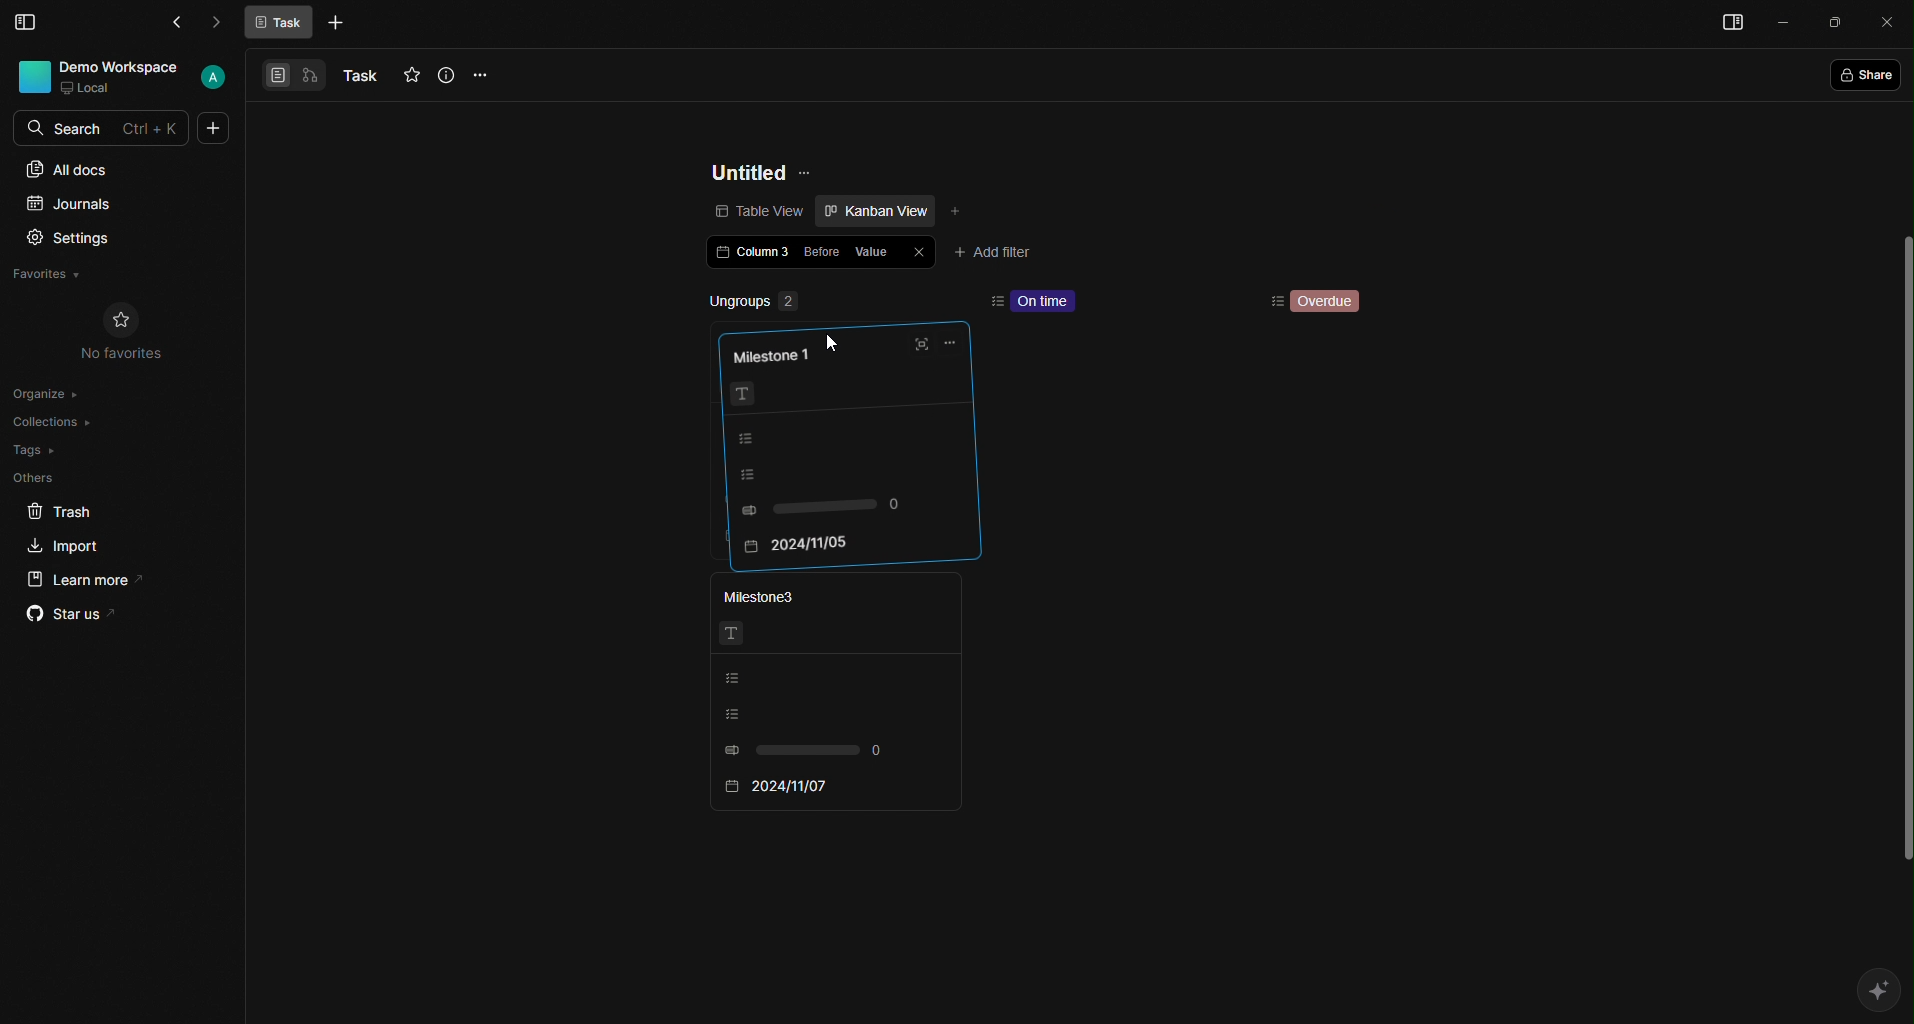  Describe the element at coordinates (748, 429) in the screenshot. I see `Listing` at that location.